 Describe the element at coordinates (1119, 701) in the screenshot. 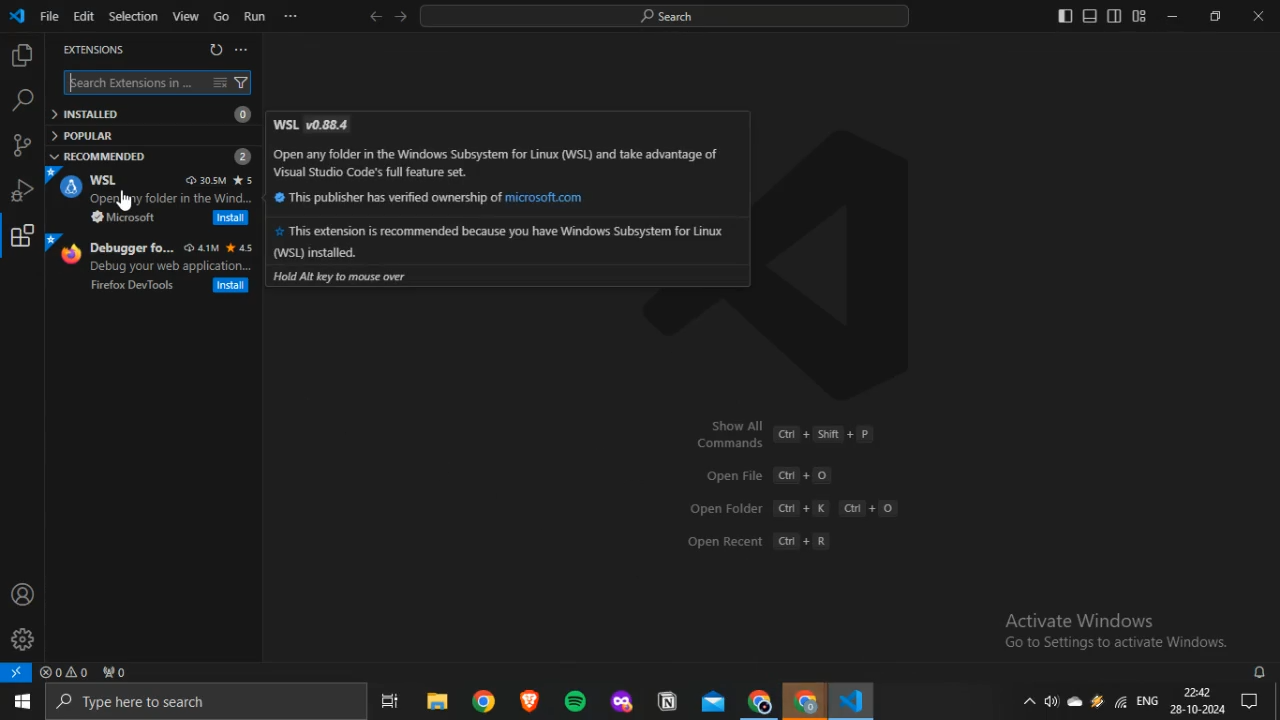

I see `Wifi` at that location.